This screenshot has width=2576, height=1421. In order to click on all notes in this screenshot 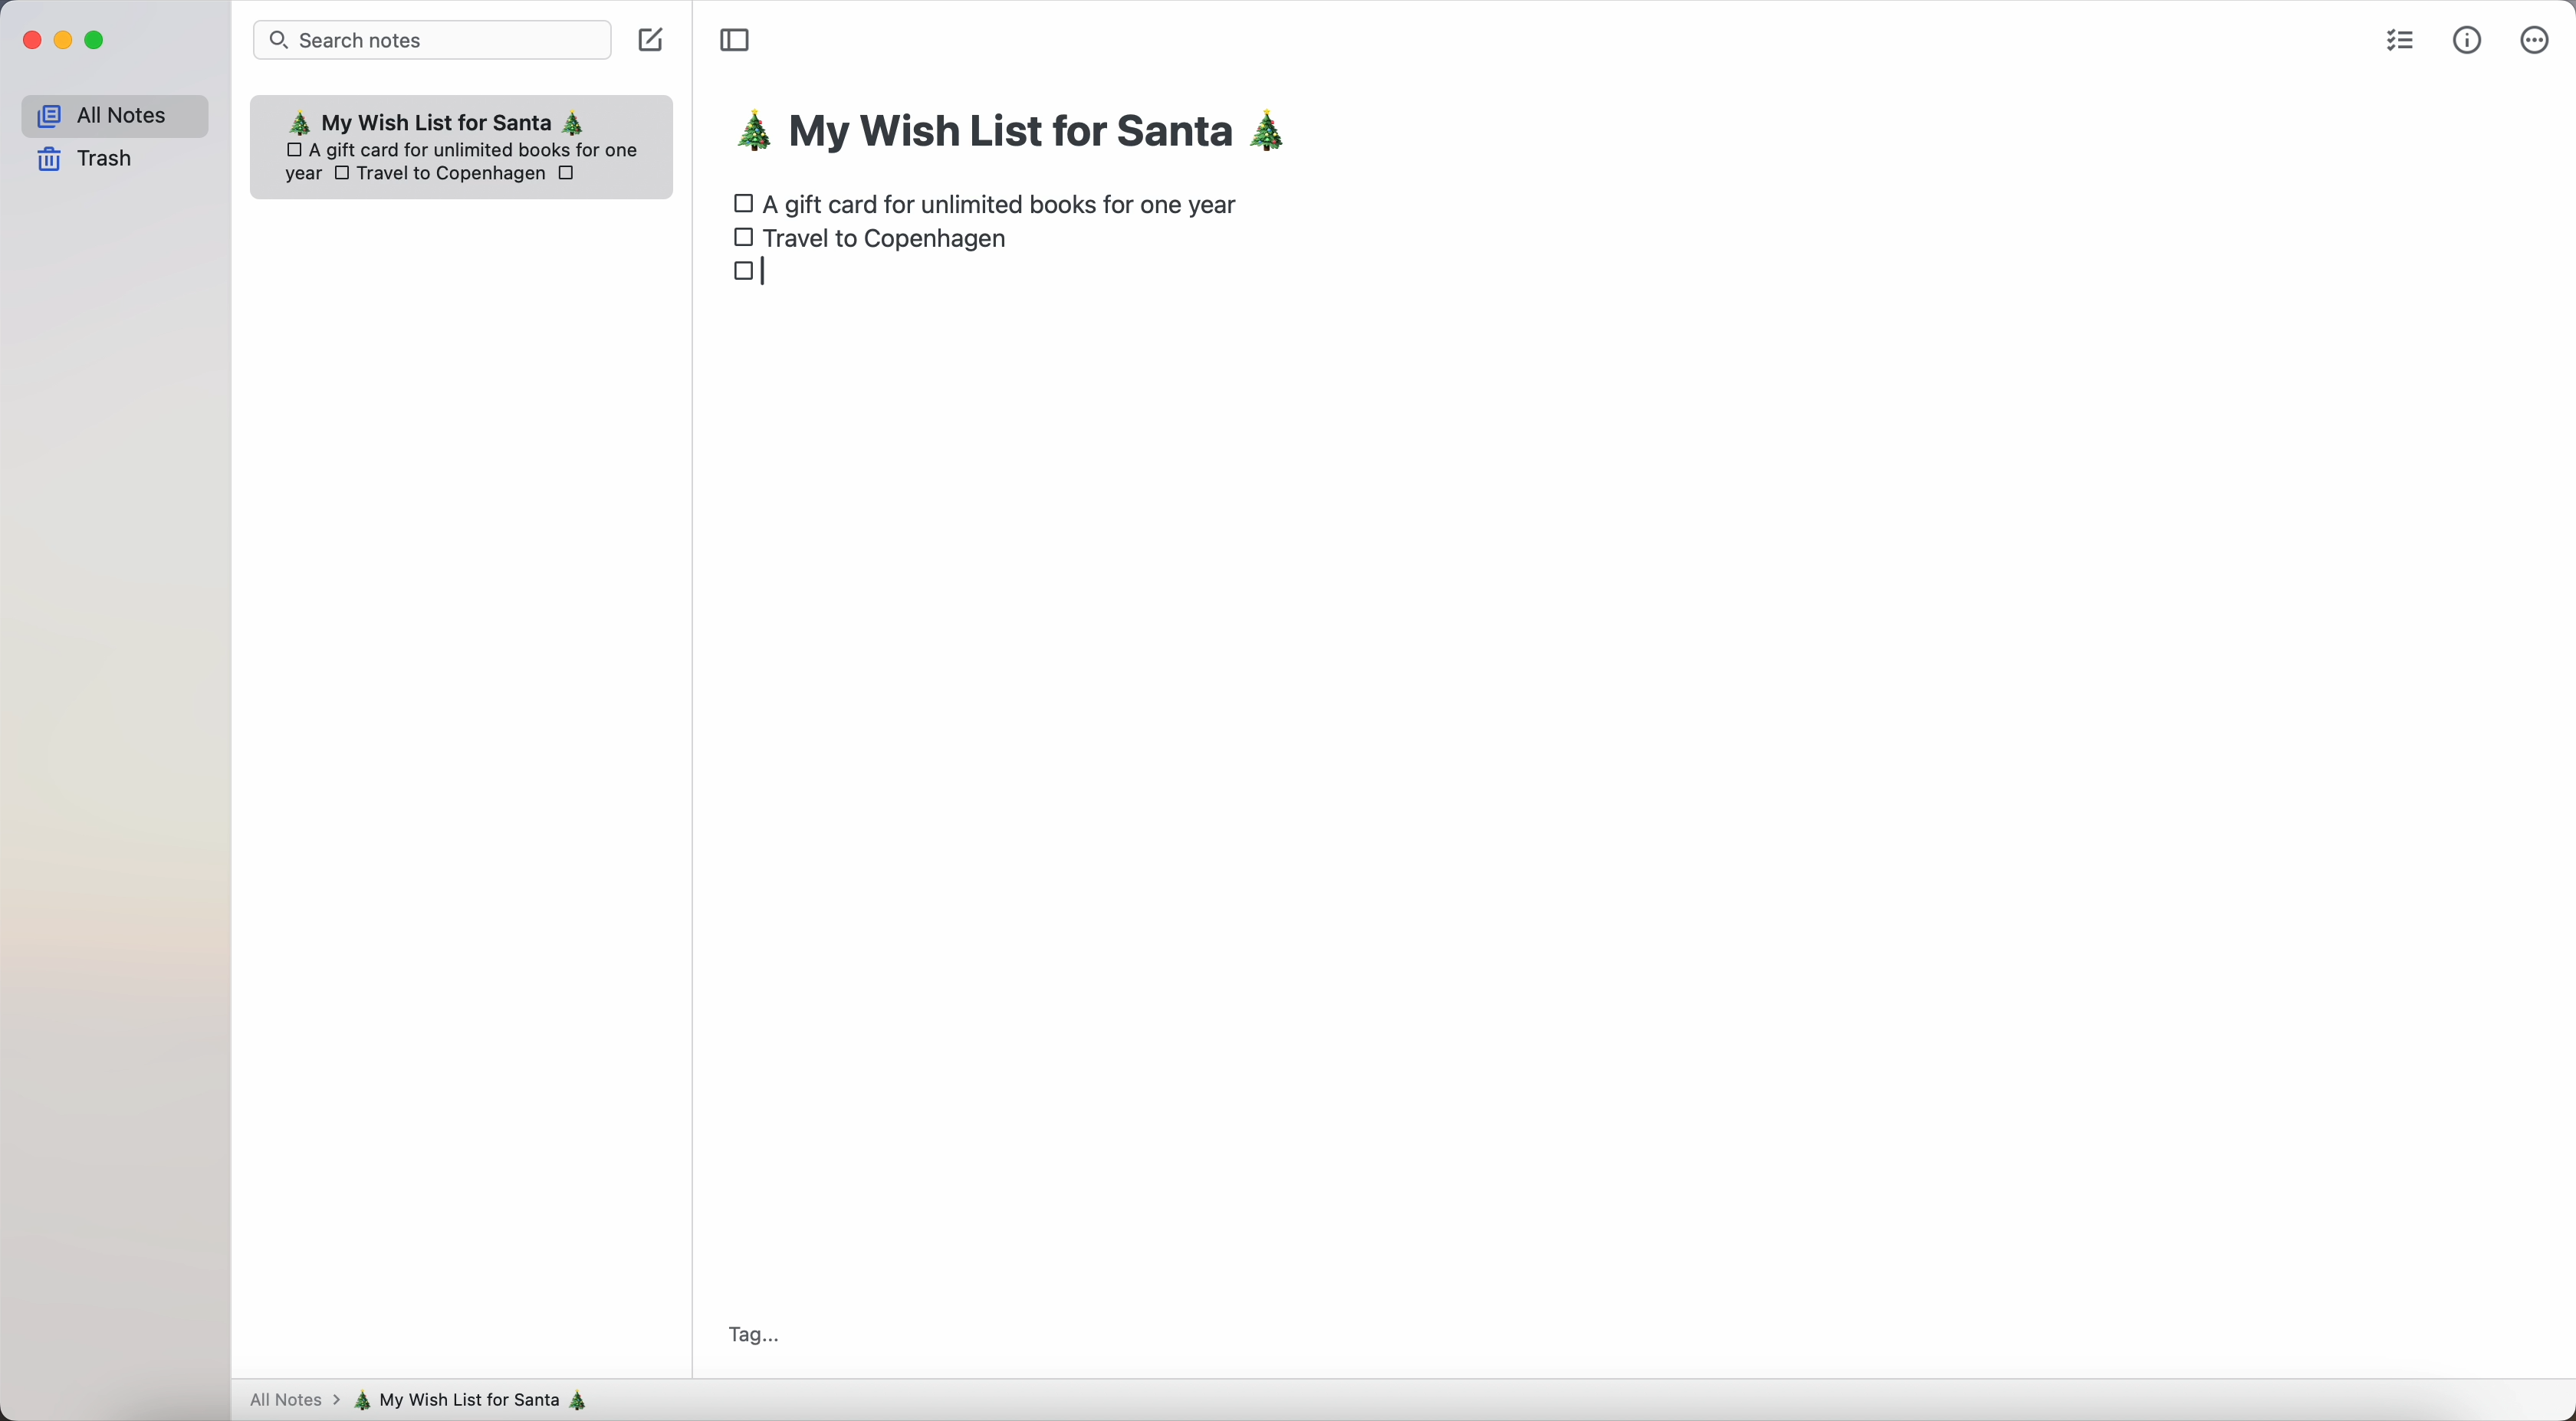, I will do `click(113, 112)`.